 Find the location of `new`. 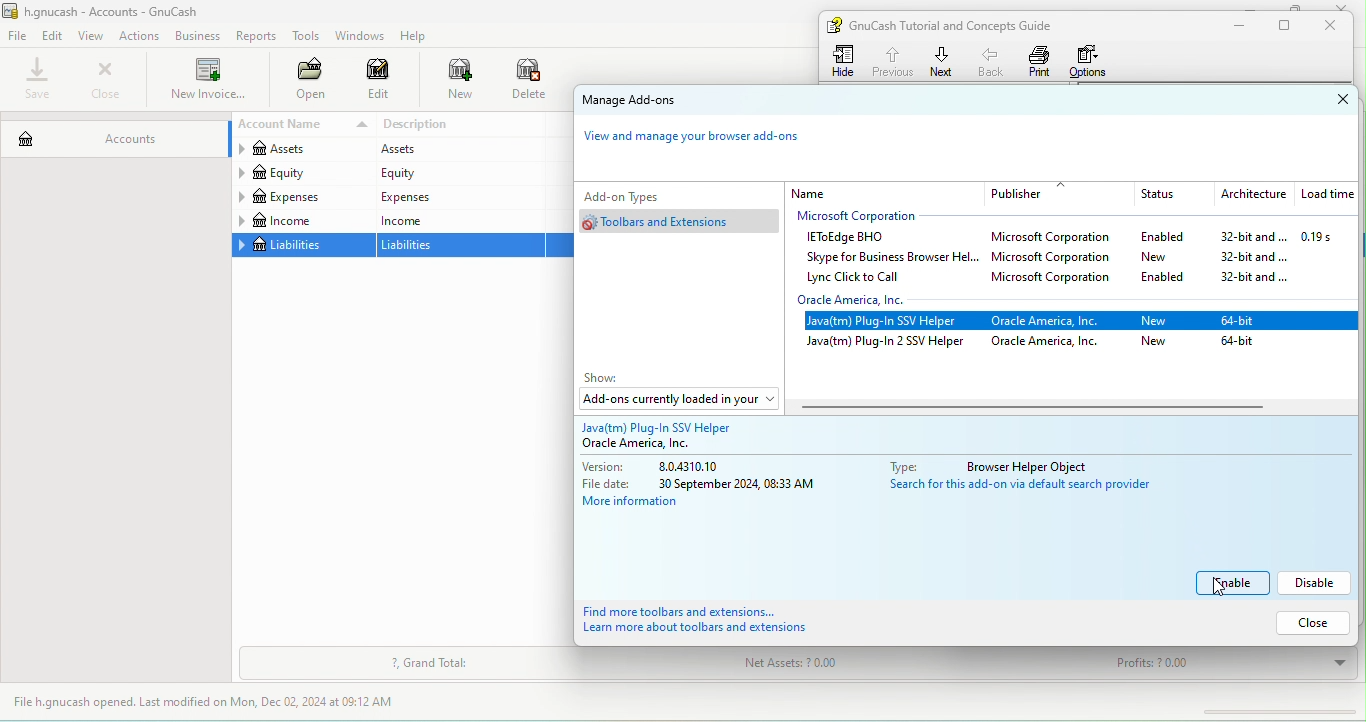

new is located at coordinates (1154, 322).